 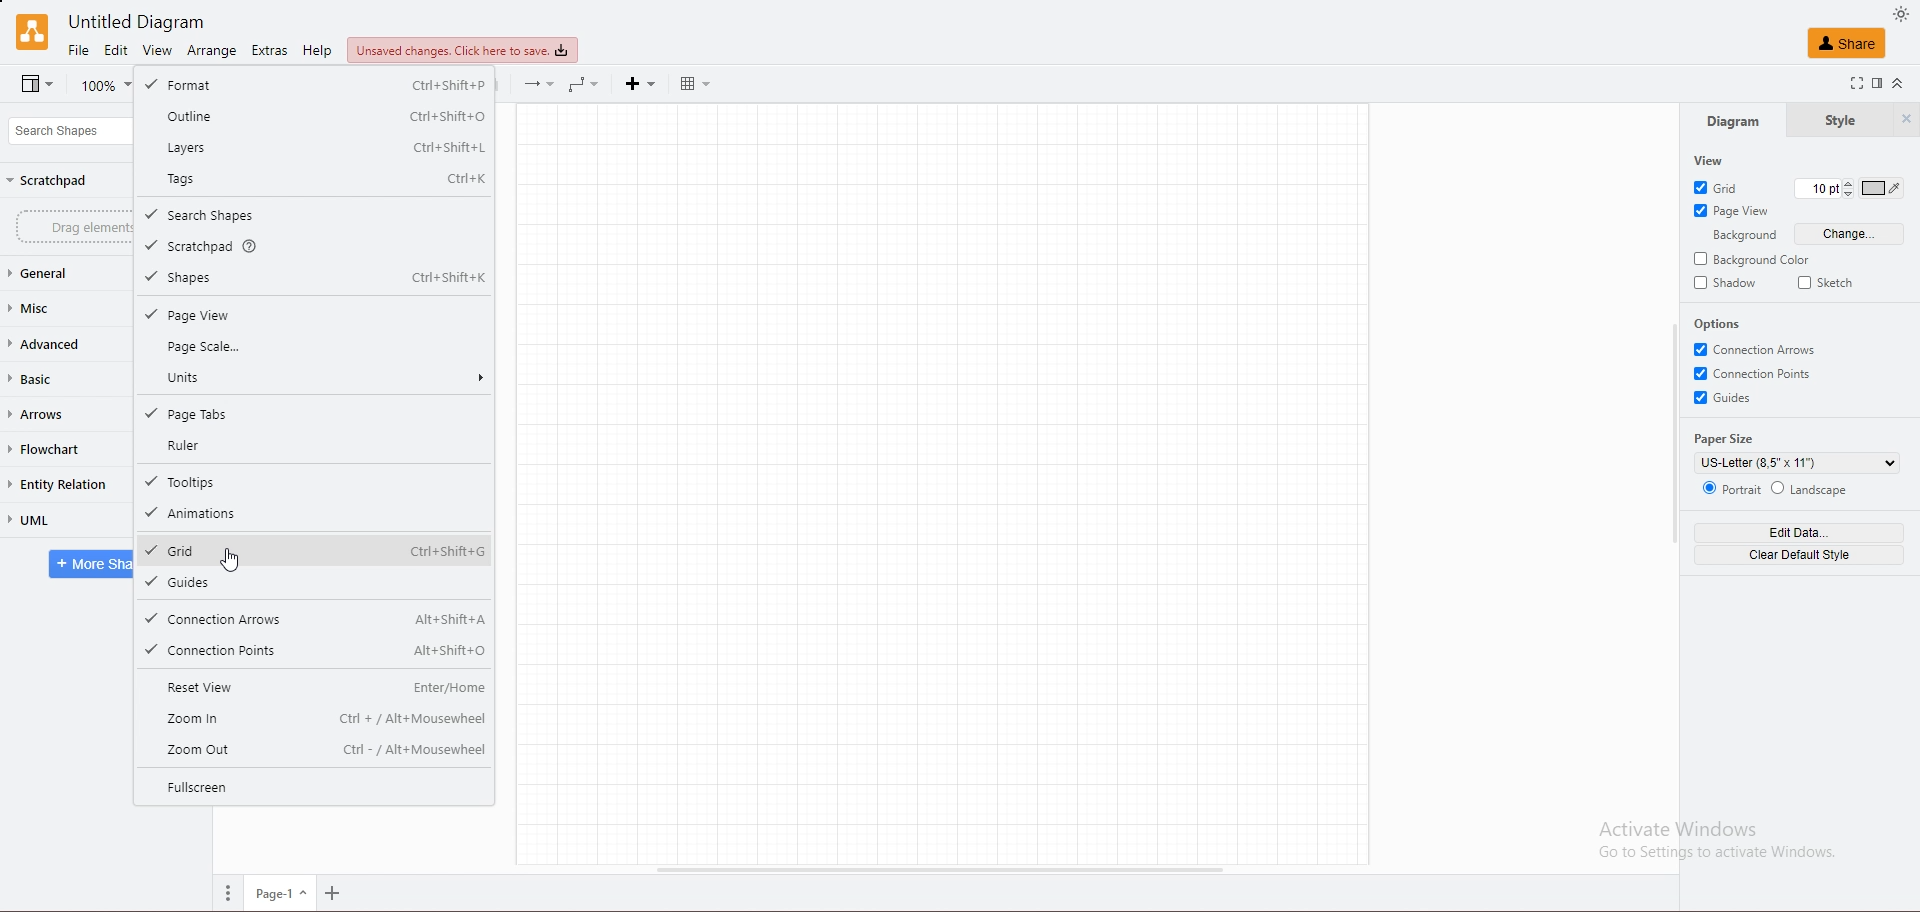 What do you see at coordinates (315, 215) in the screenshot?
I see `search shapes` at bounding box center [315, 215].